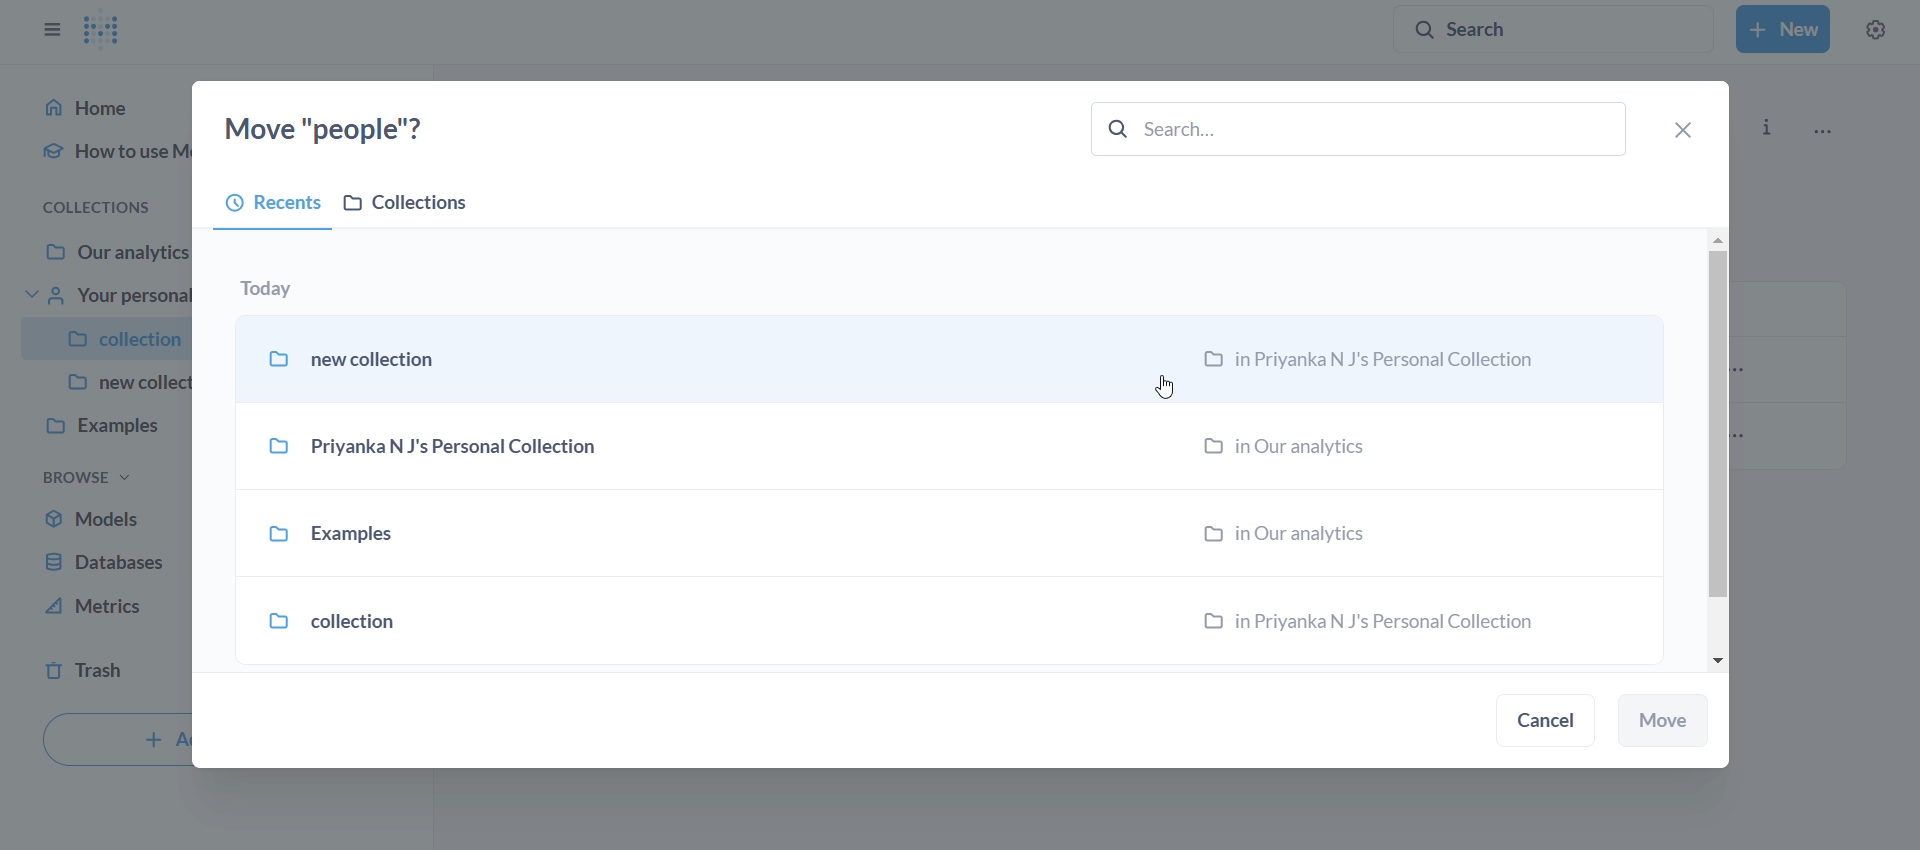  Describe the element at coordinates (100, 339) in the screenshot. I see `collection` at that location.